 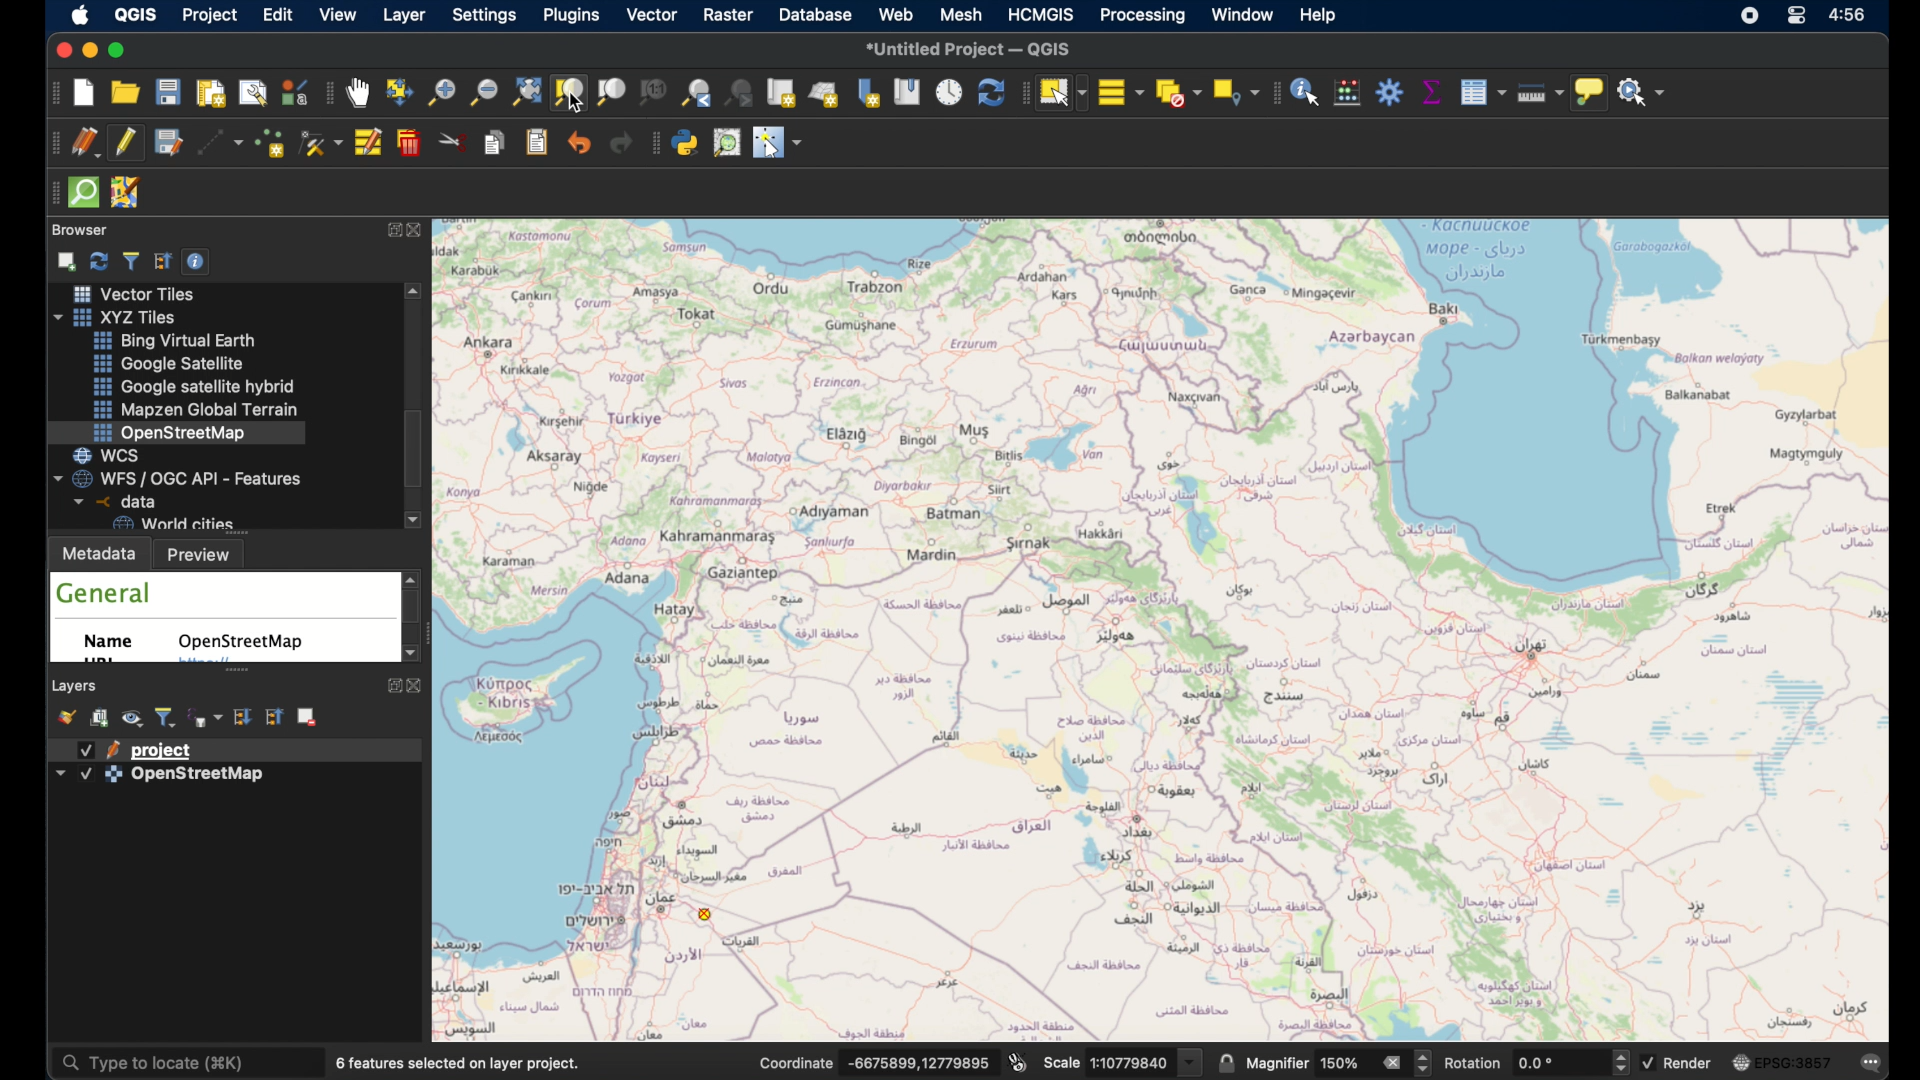 I want to click on redo, so click(x=621, y=144).